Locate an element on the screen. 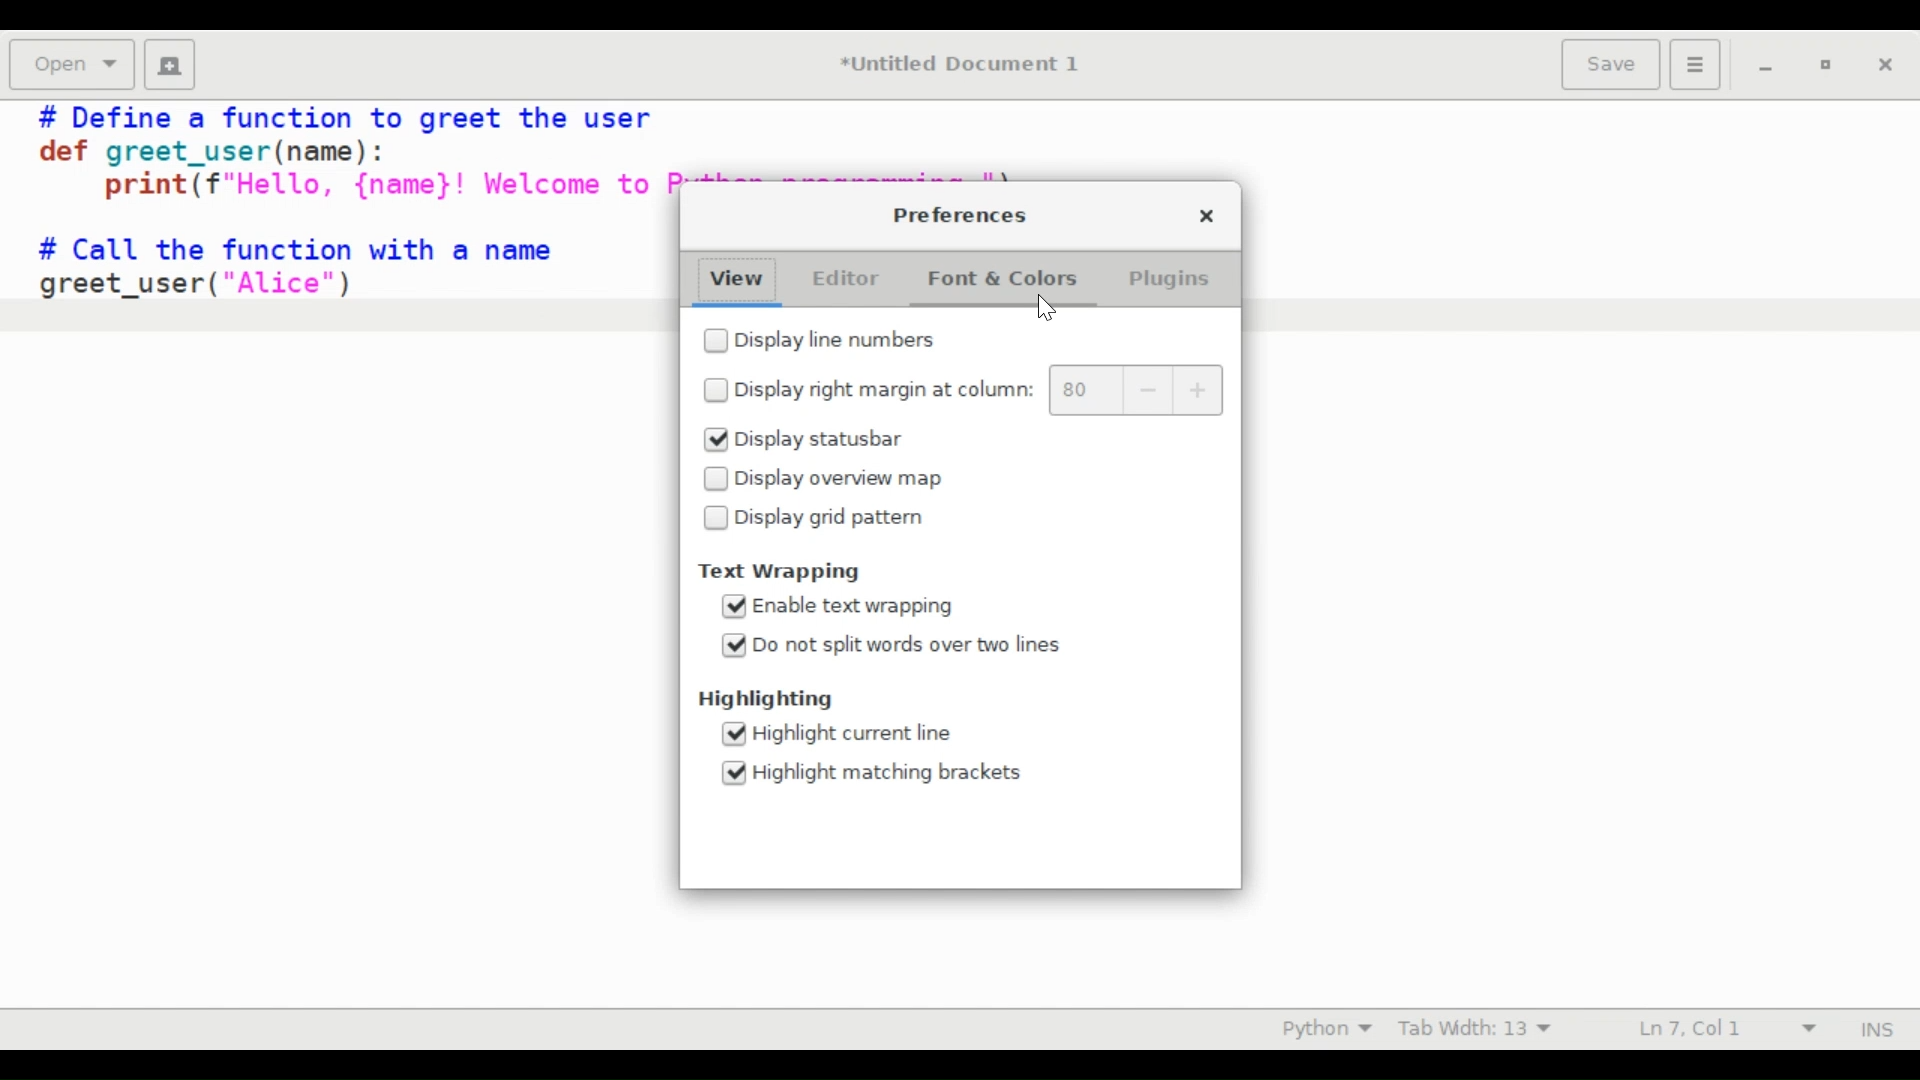  Restore is located at coordinates (1824, 65).